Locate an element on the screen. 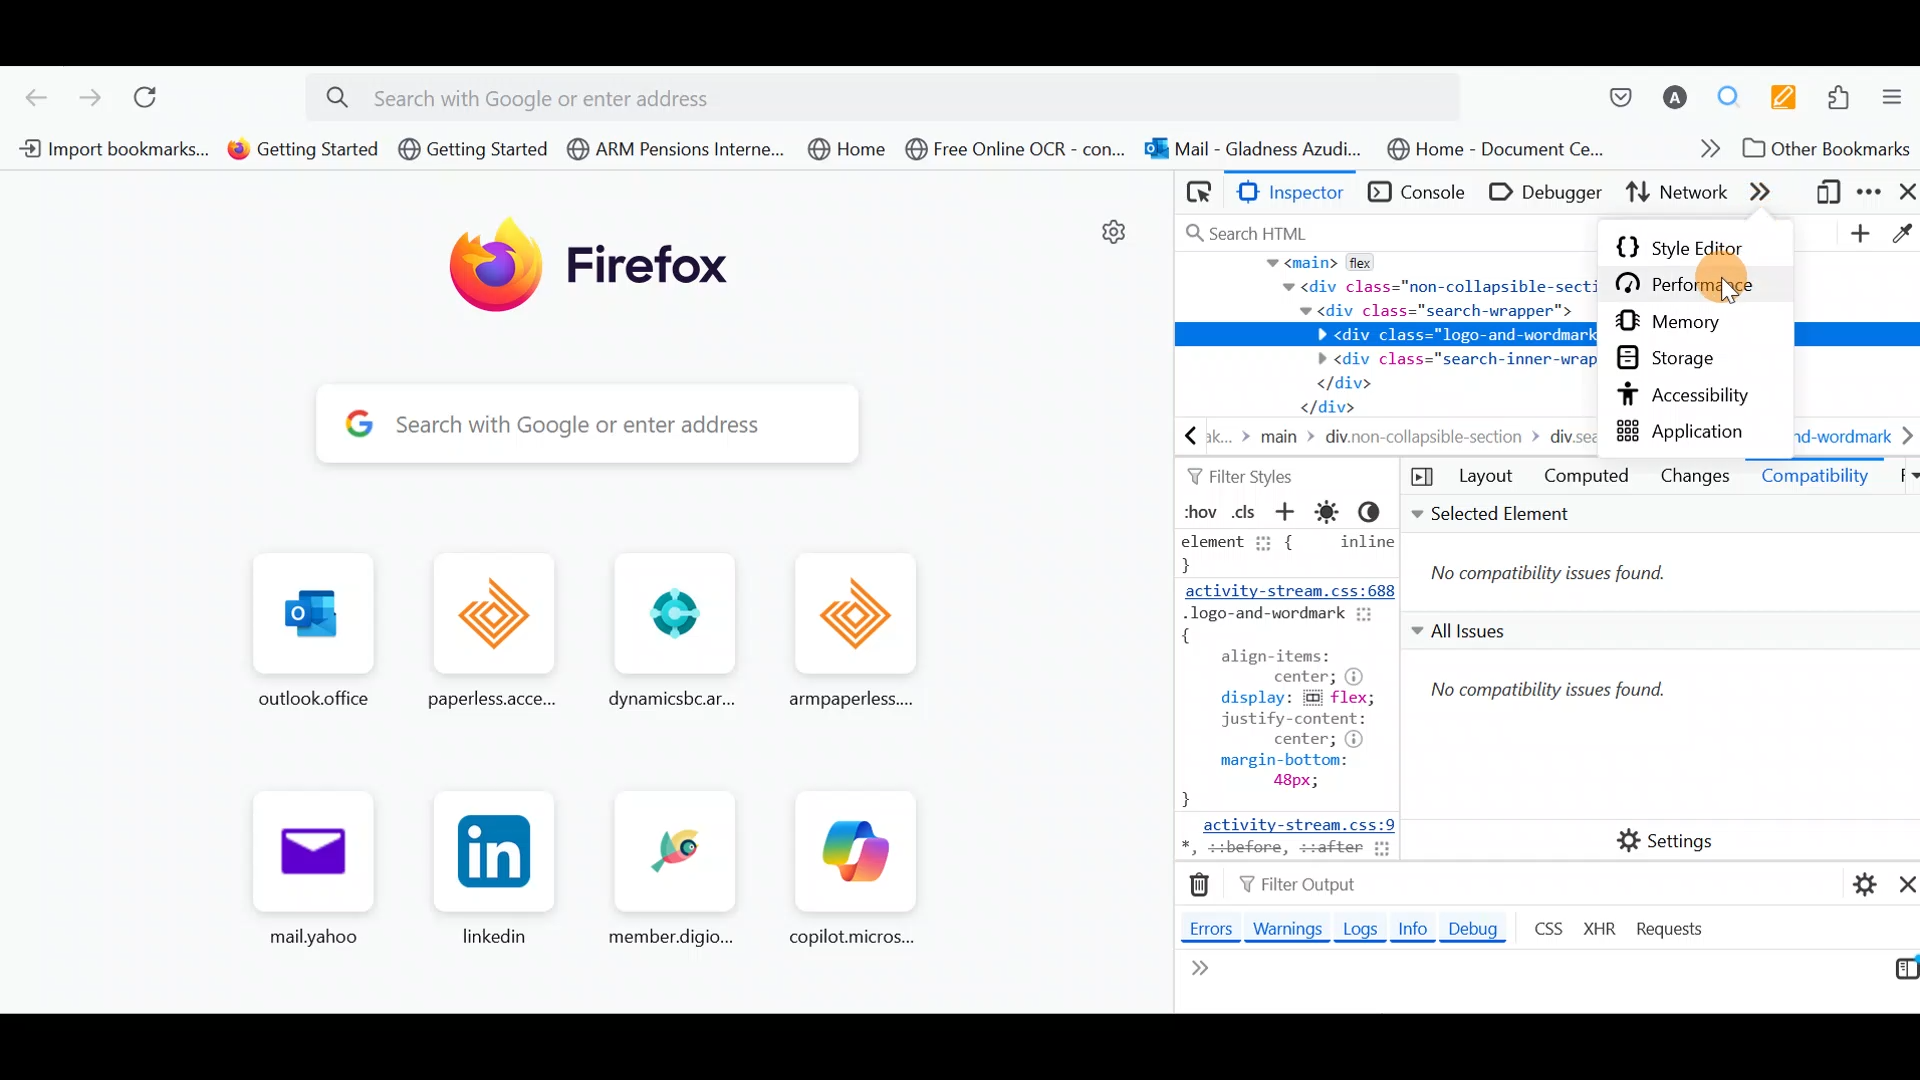 The height and width of the screenshot is (1080, 1920). HTML code is located at coordinates (1381, 353).